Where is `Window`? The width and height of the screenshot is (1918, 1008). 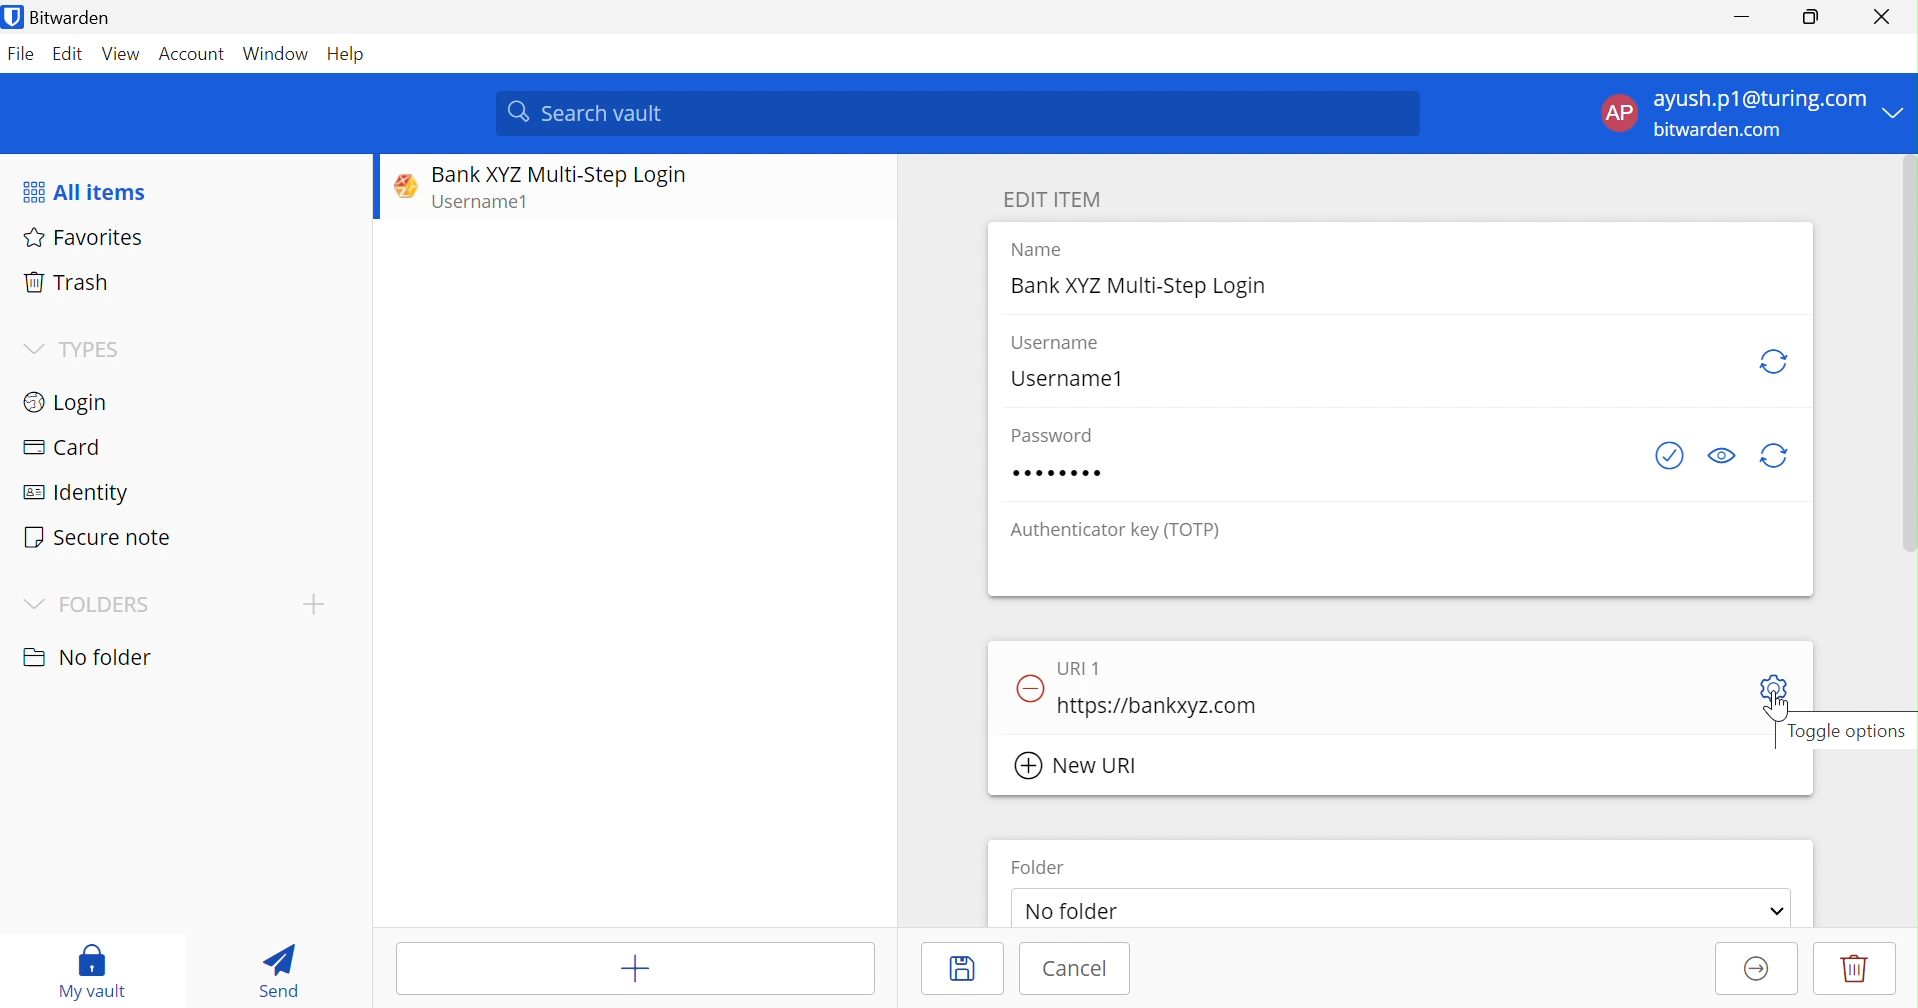
Window is located at coordinates (276, 56).